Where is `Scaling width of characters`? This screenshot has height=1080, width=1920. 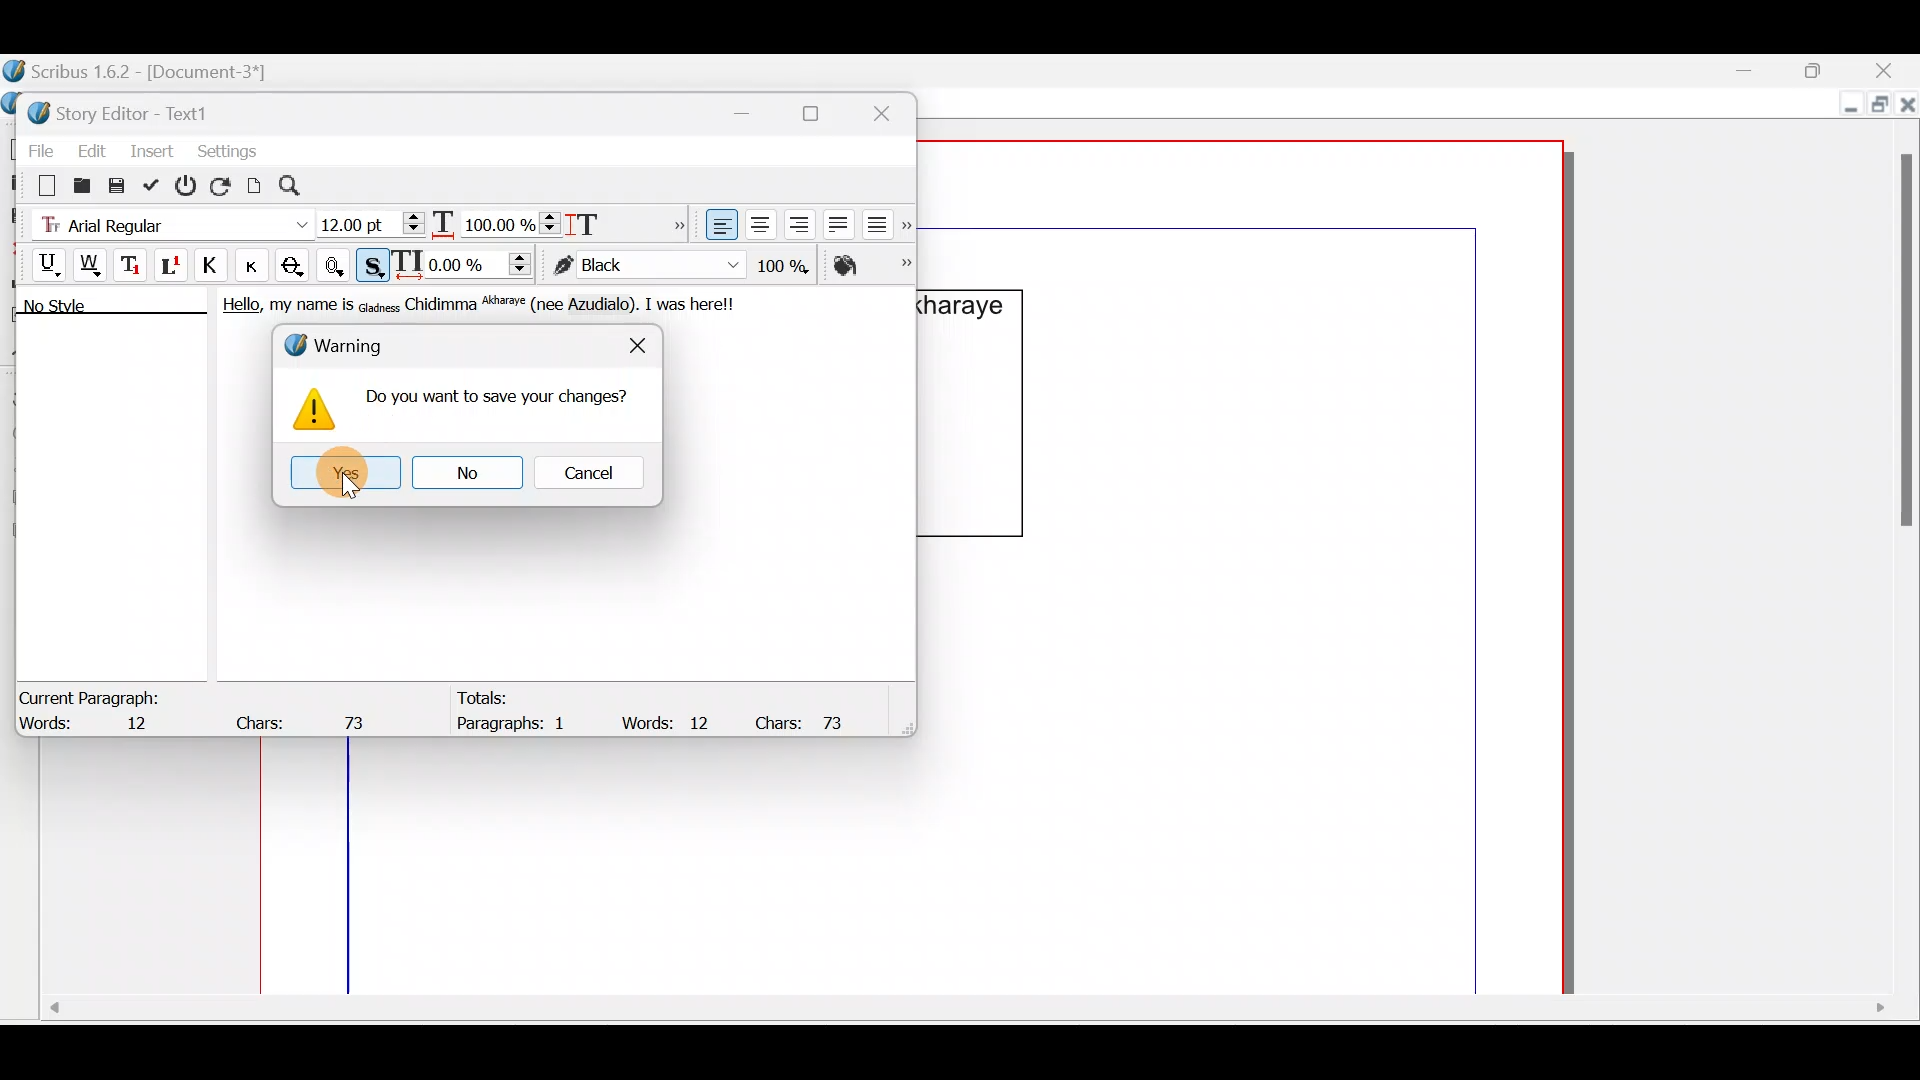
Scaling width of characters is located at coordinates (496, 220).